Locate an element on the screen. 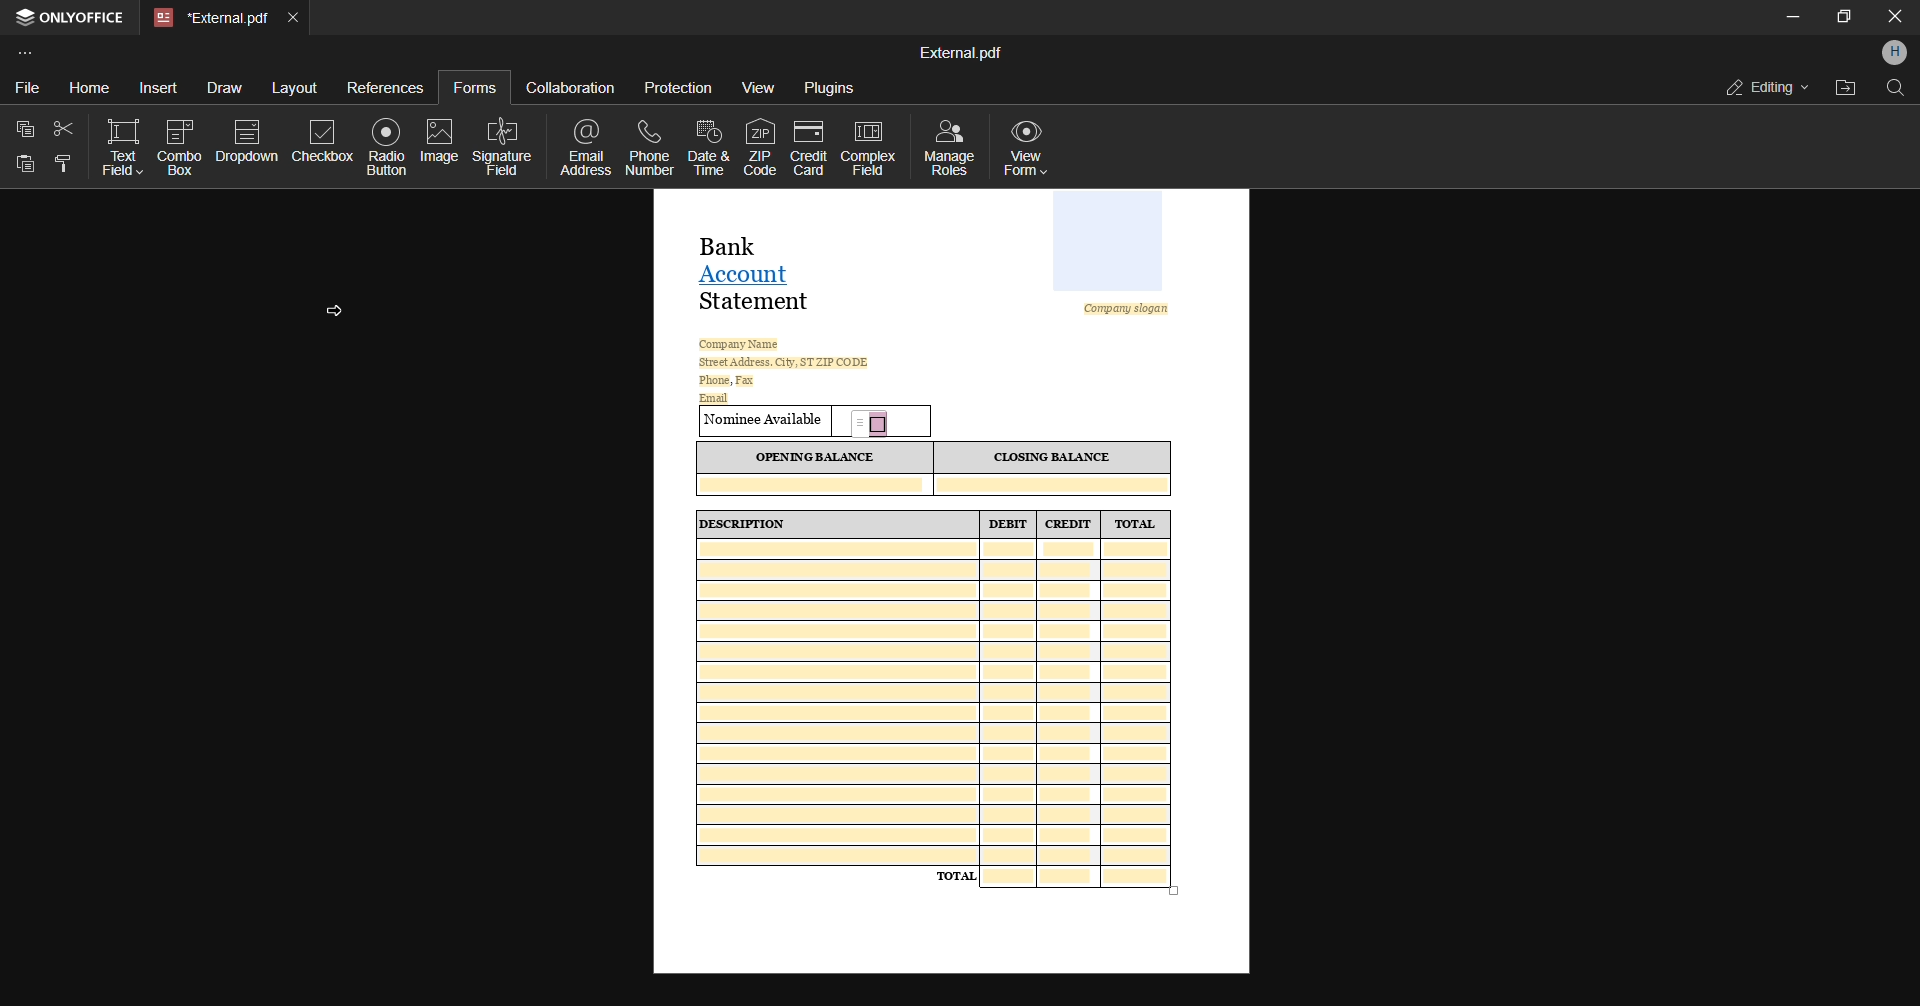   is located at coordinates (27, 166).